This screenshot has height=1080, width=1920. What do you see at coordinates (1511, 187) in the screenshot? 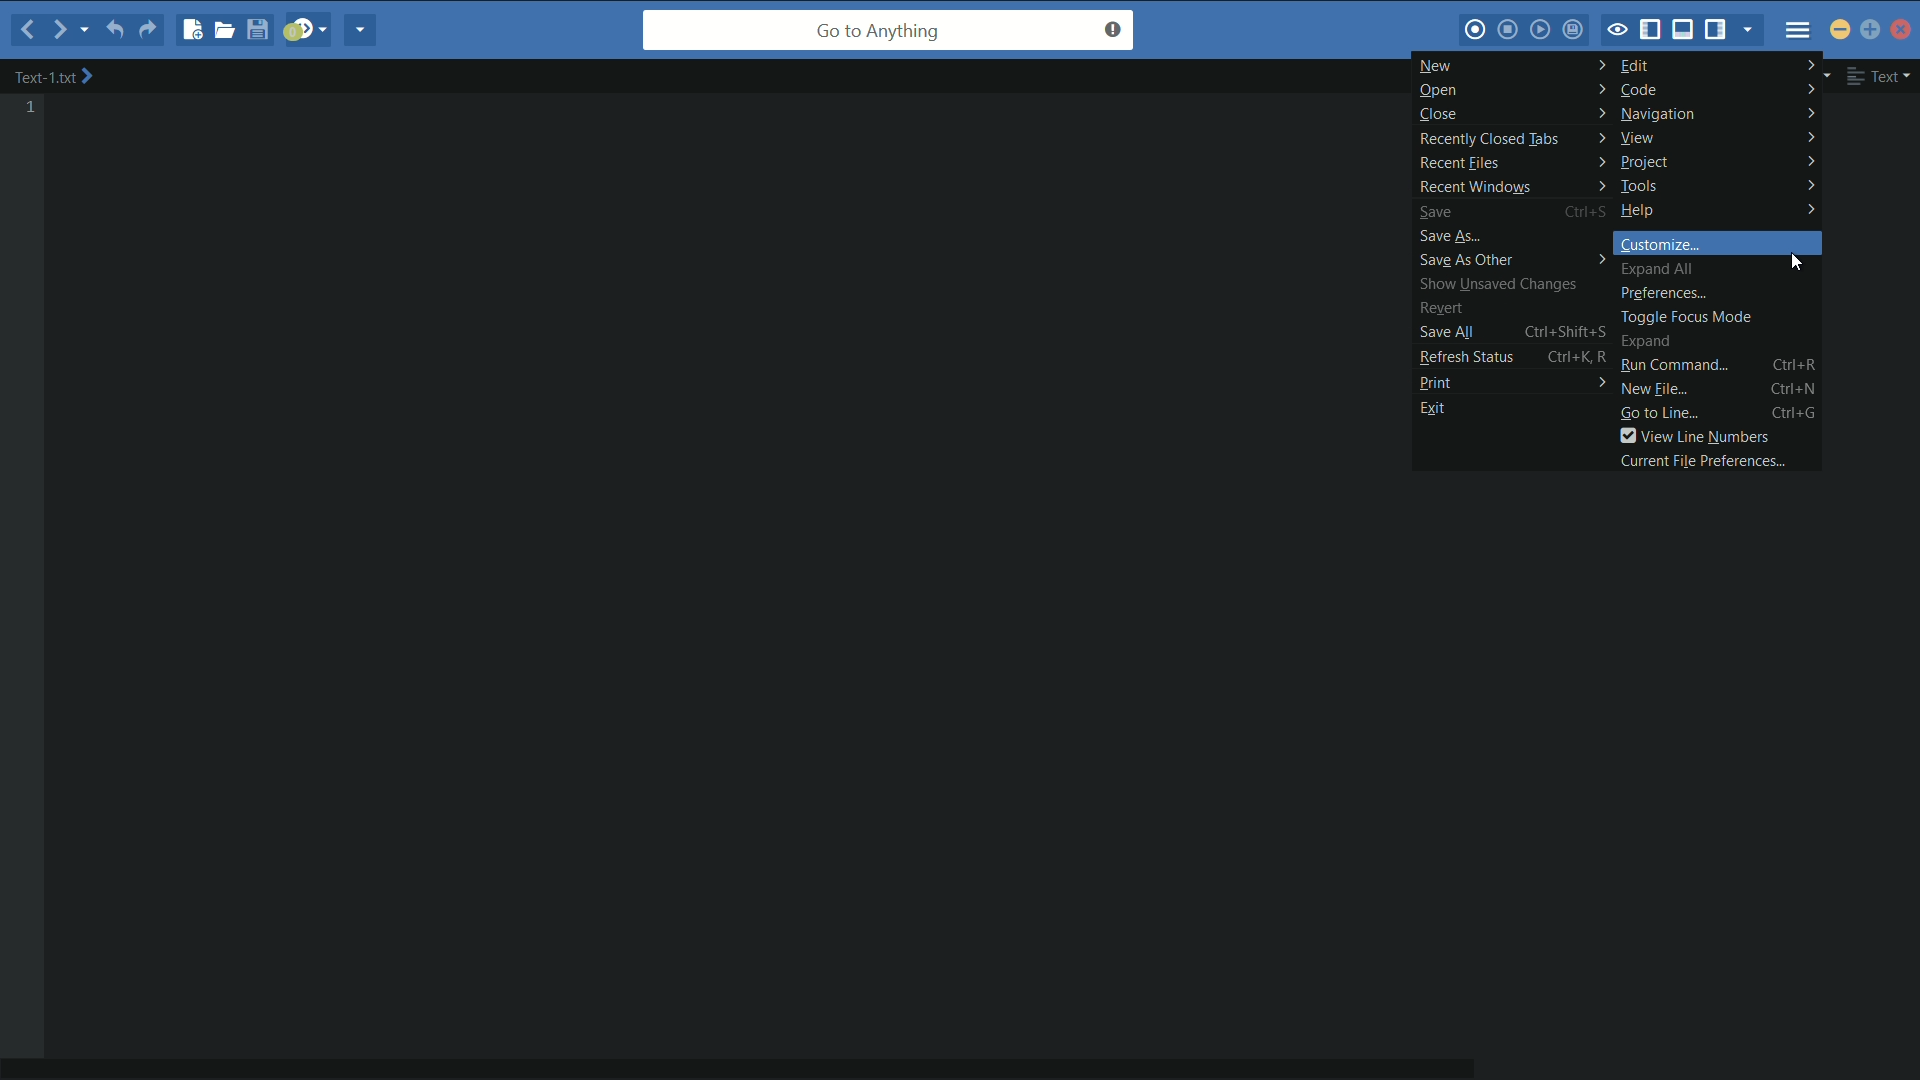
I see `recent windows` at bounding box center [1511, 187].